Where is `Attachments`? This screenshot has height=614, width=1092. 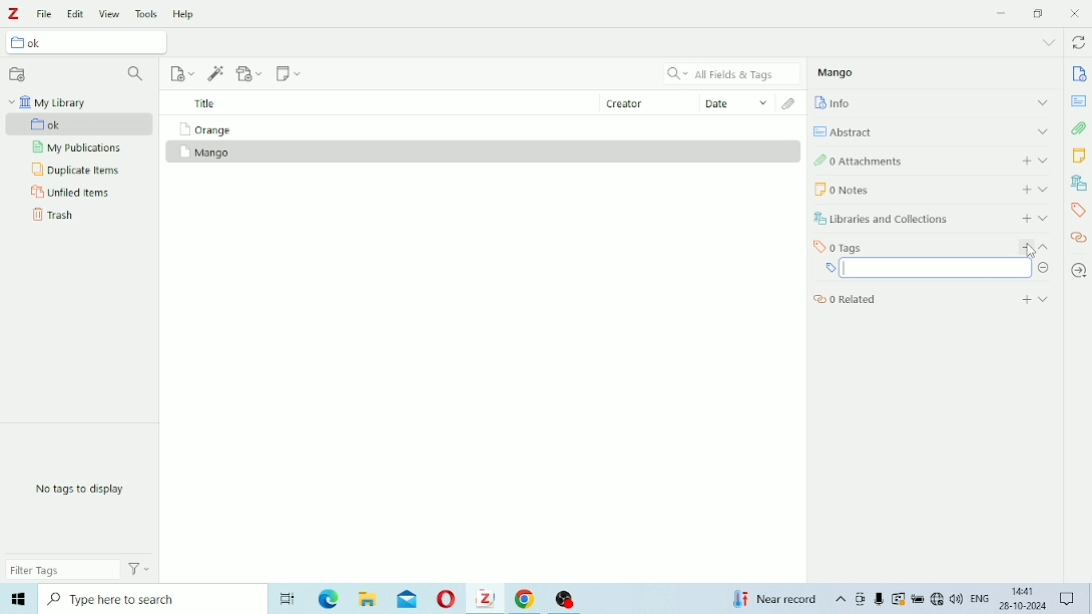
Attachments is located at coordinates (932, 159).